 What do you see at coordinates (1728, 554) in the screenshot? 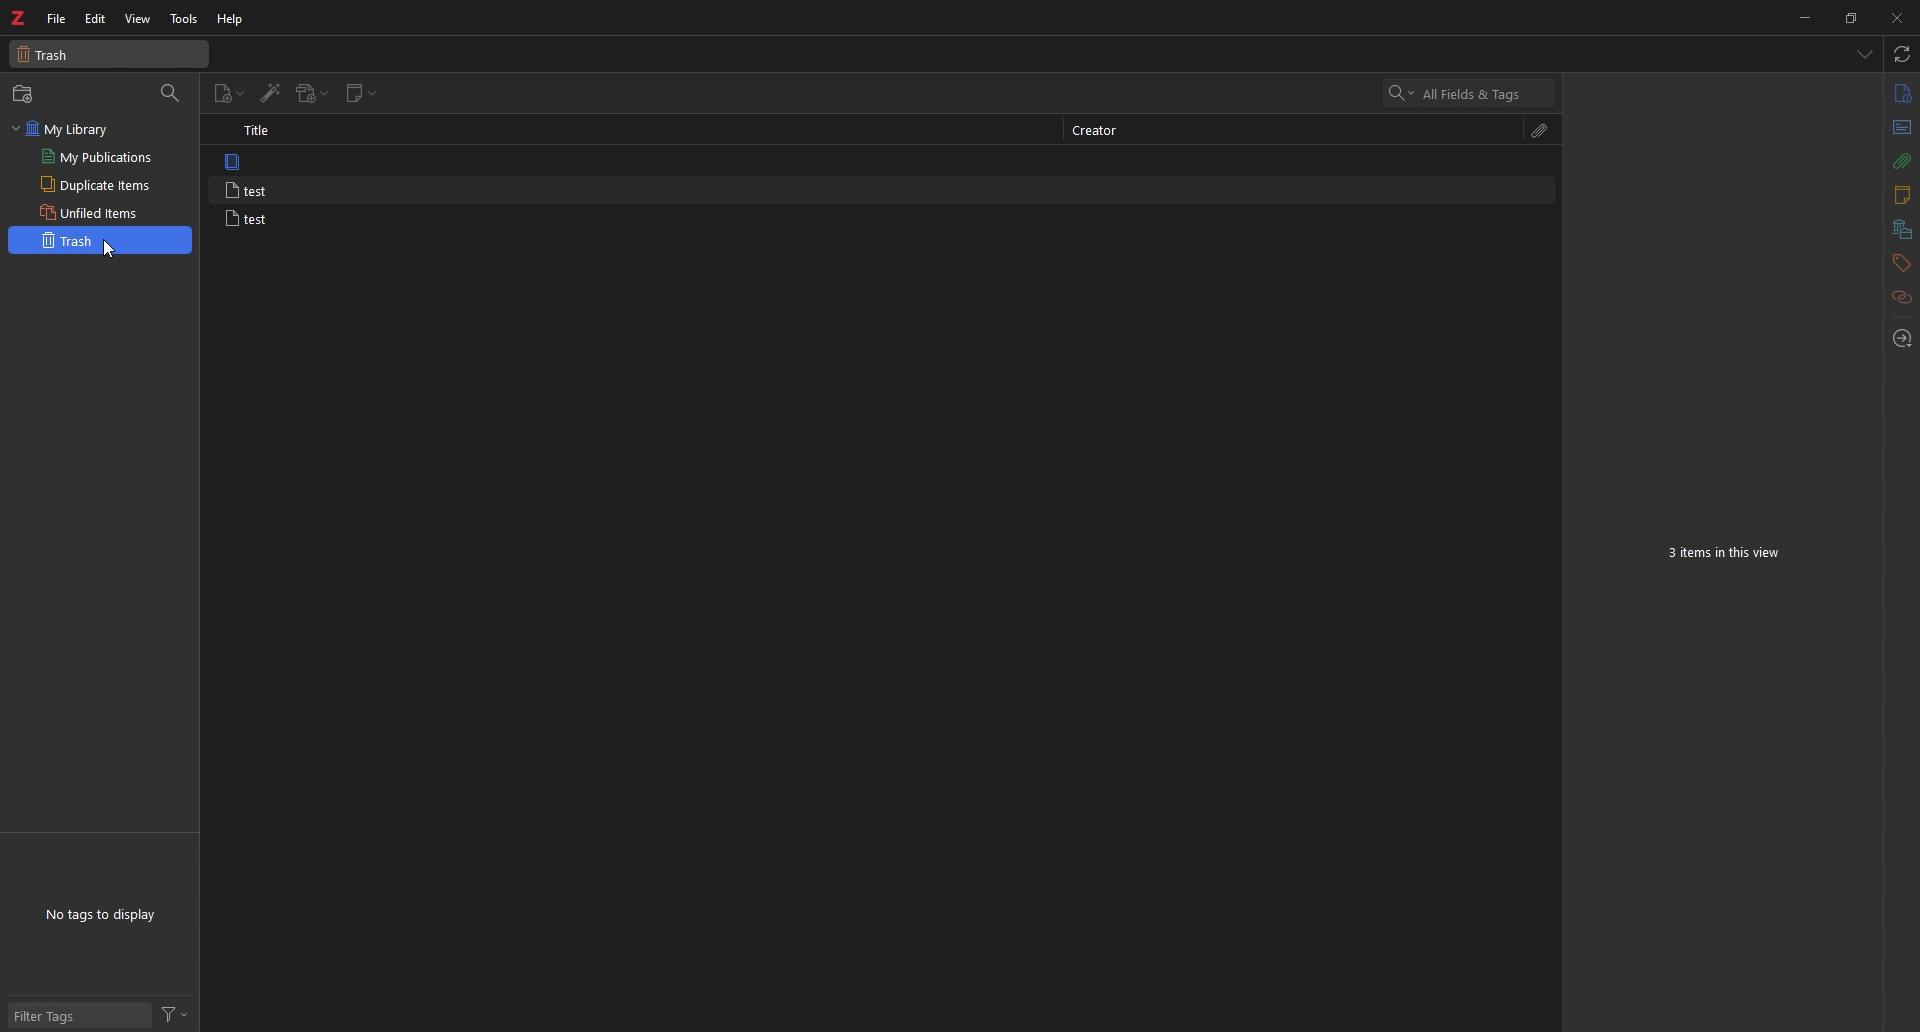
I see `items in view` at bounding box center [1728, 554].